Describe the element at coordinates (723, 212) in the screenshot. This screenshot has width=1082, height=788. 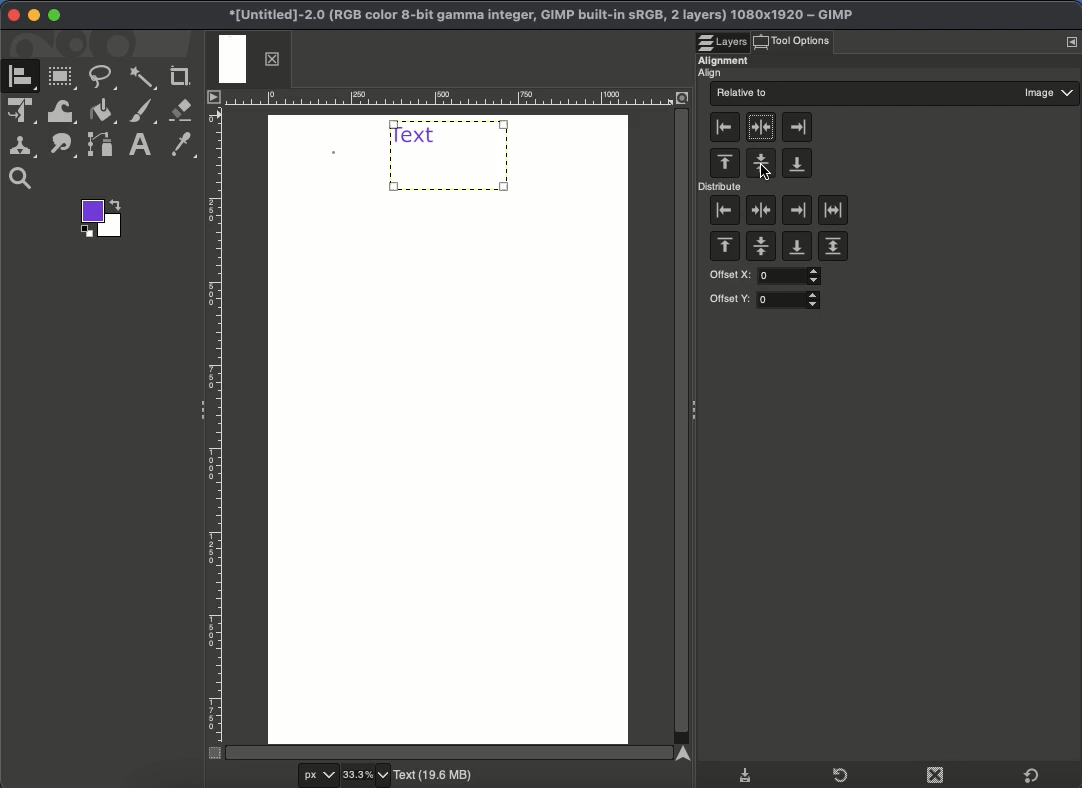
I see `Distribute left edges` at that location.